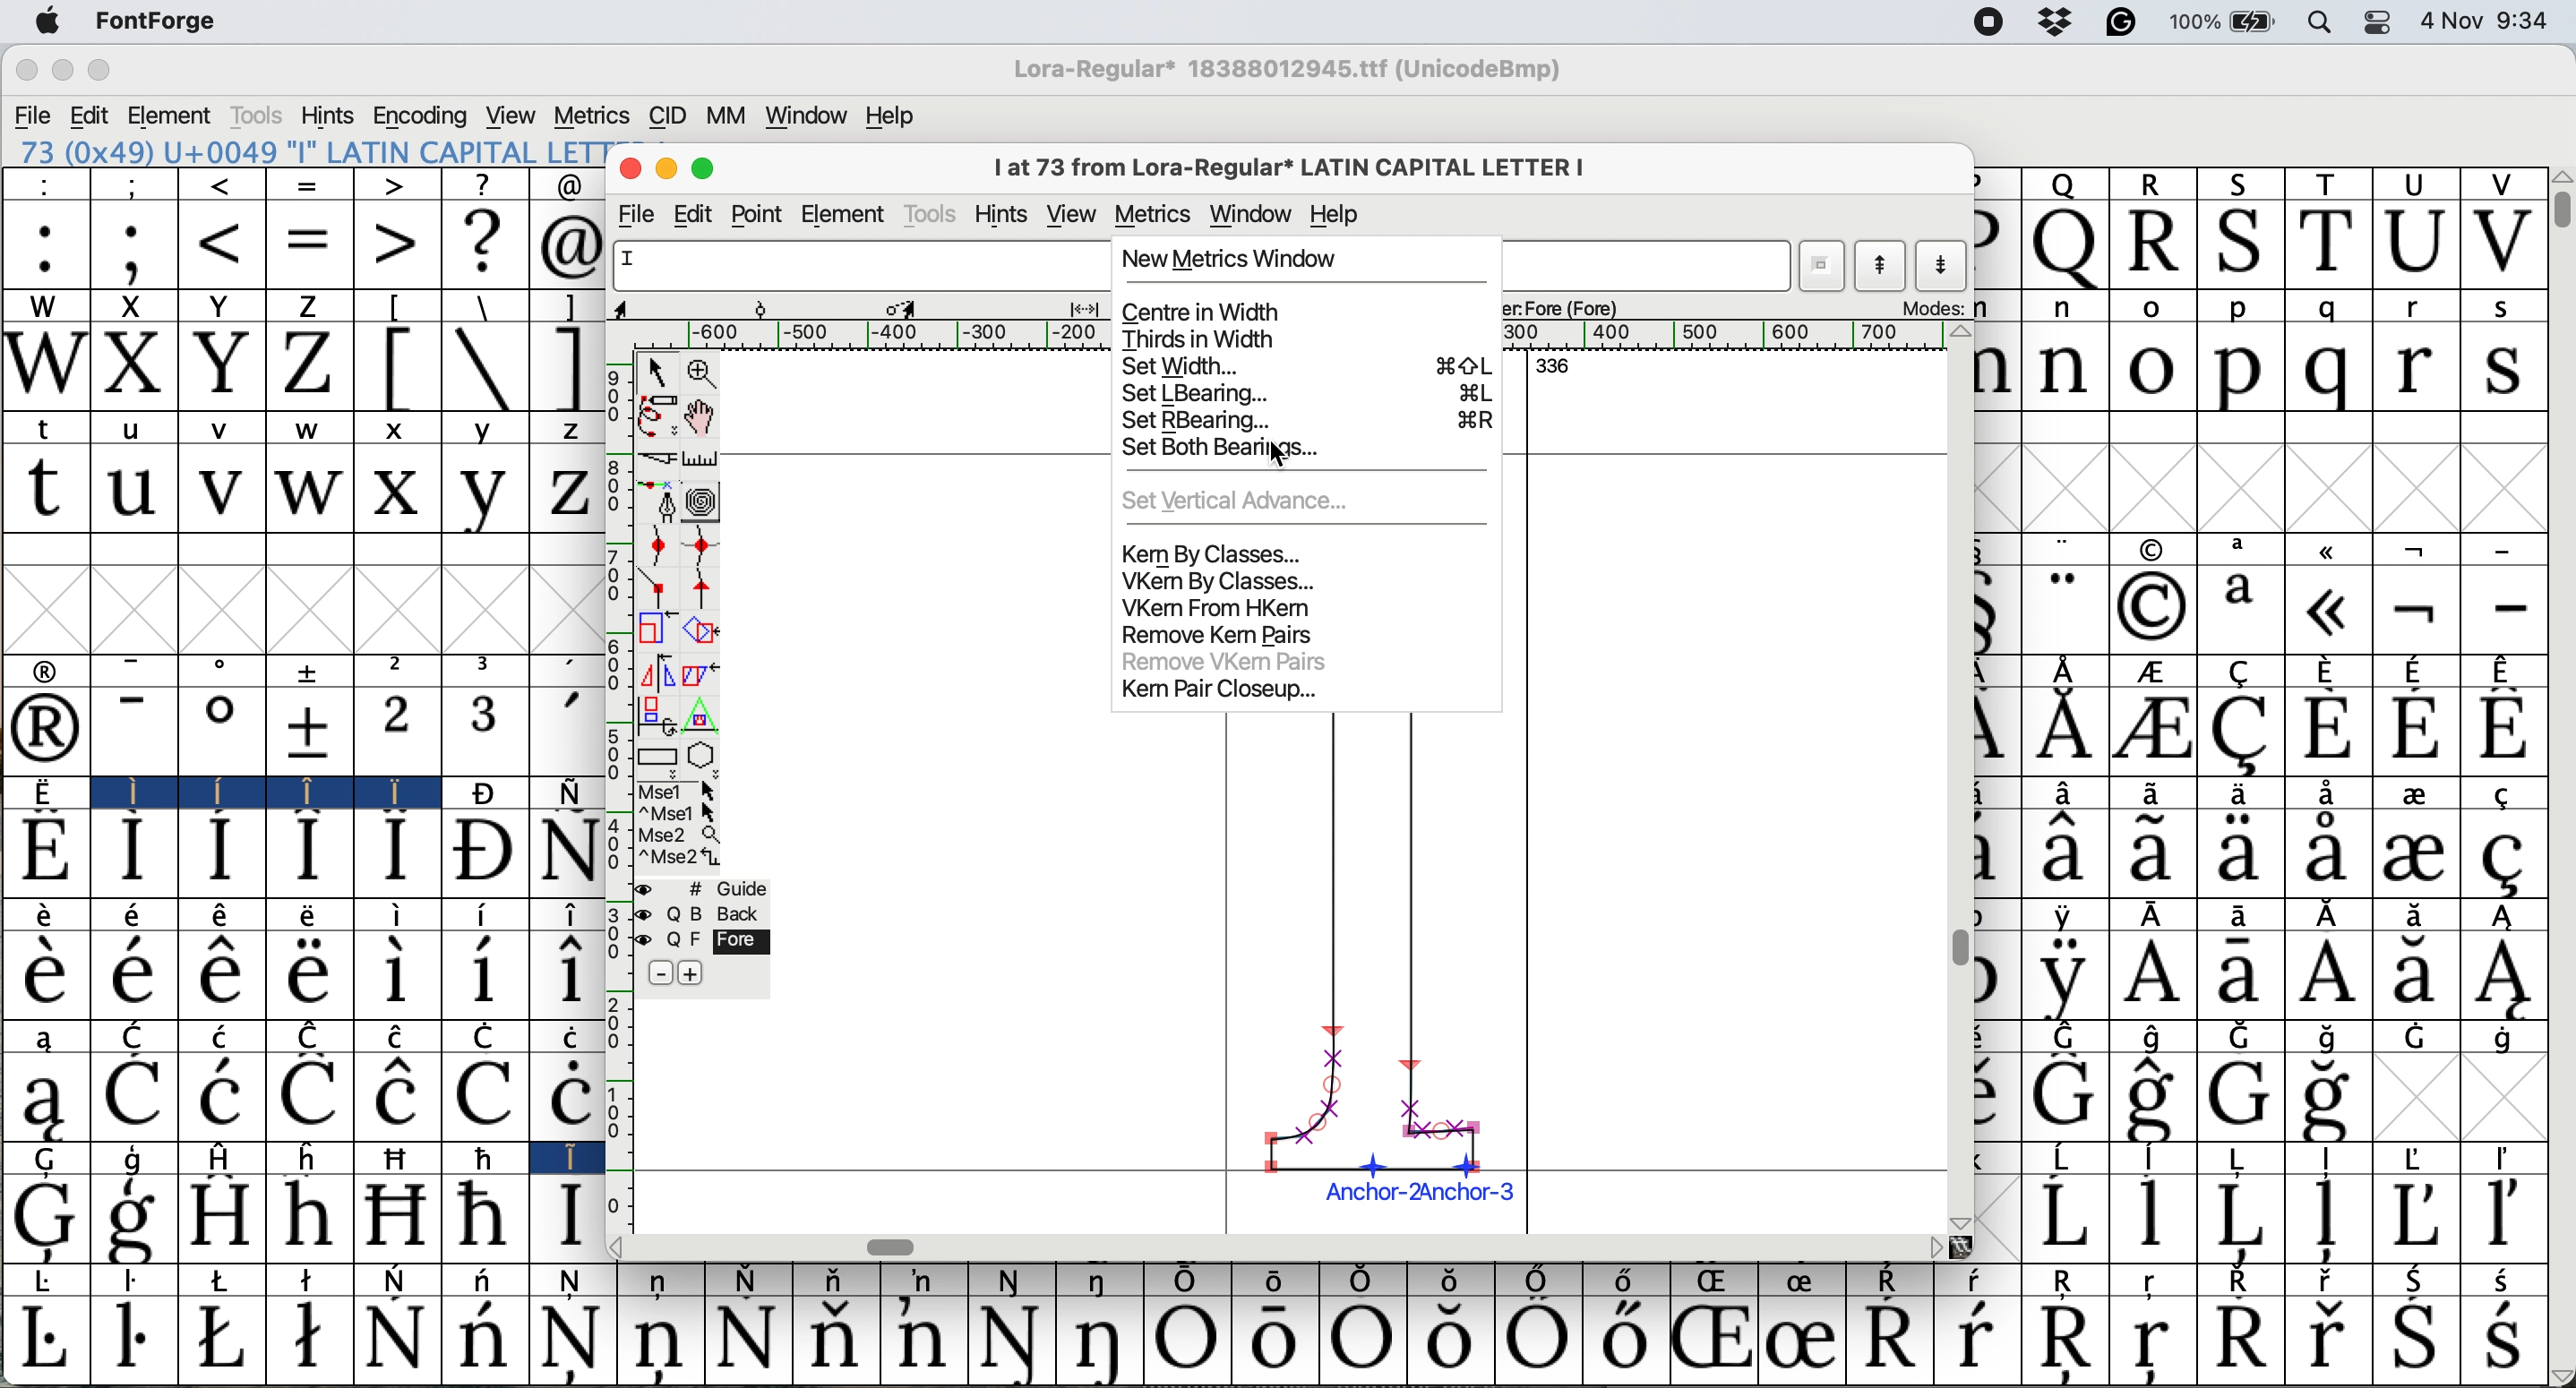 The width and height of the screenshot is (2576, 1388). I want to click on [, so click(397, 307).